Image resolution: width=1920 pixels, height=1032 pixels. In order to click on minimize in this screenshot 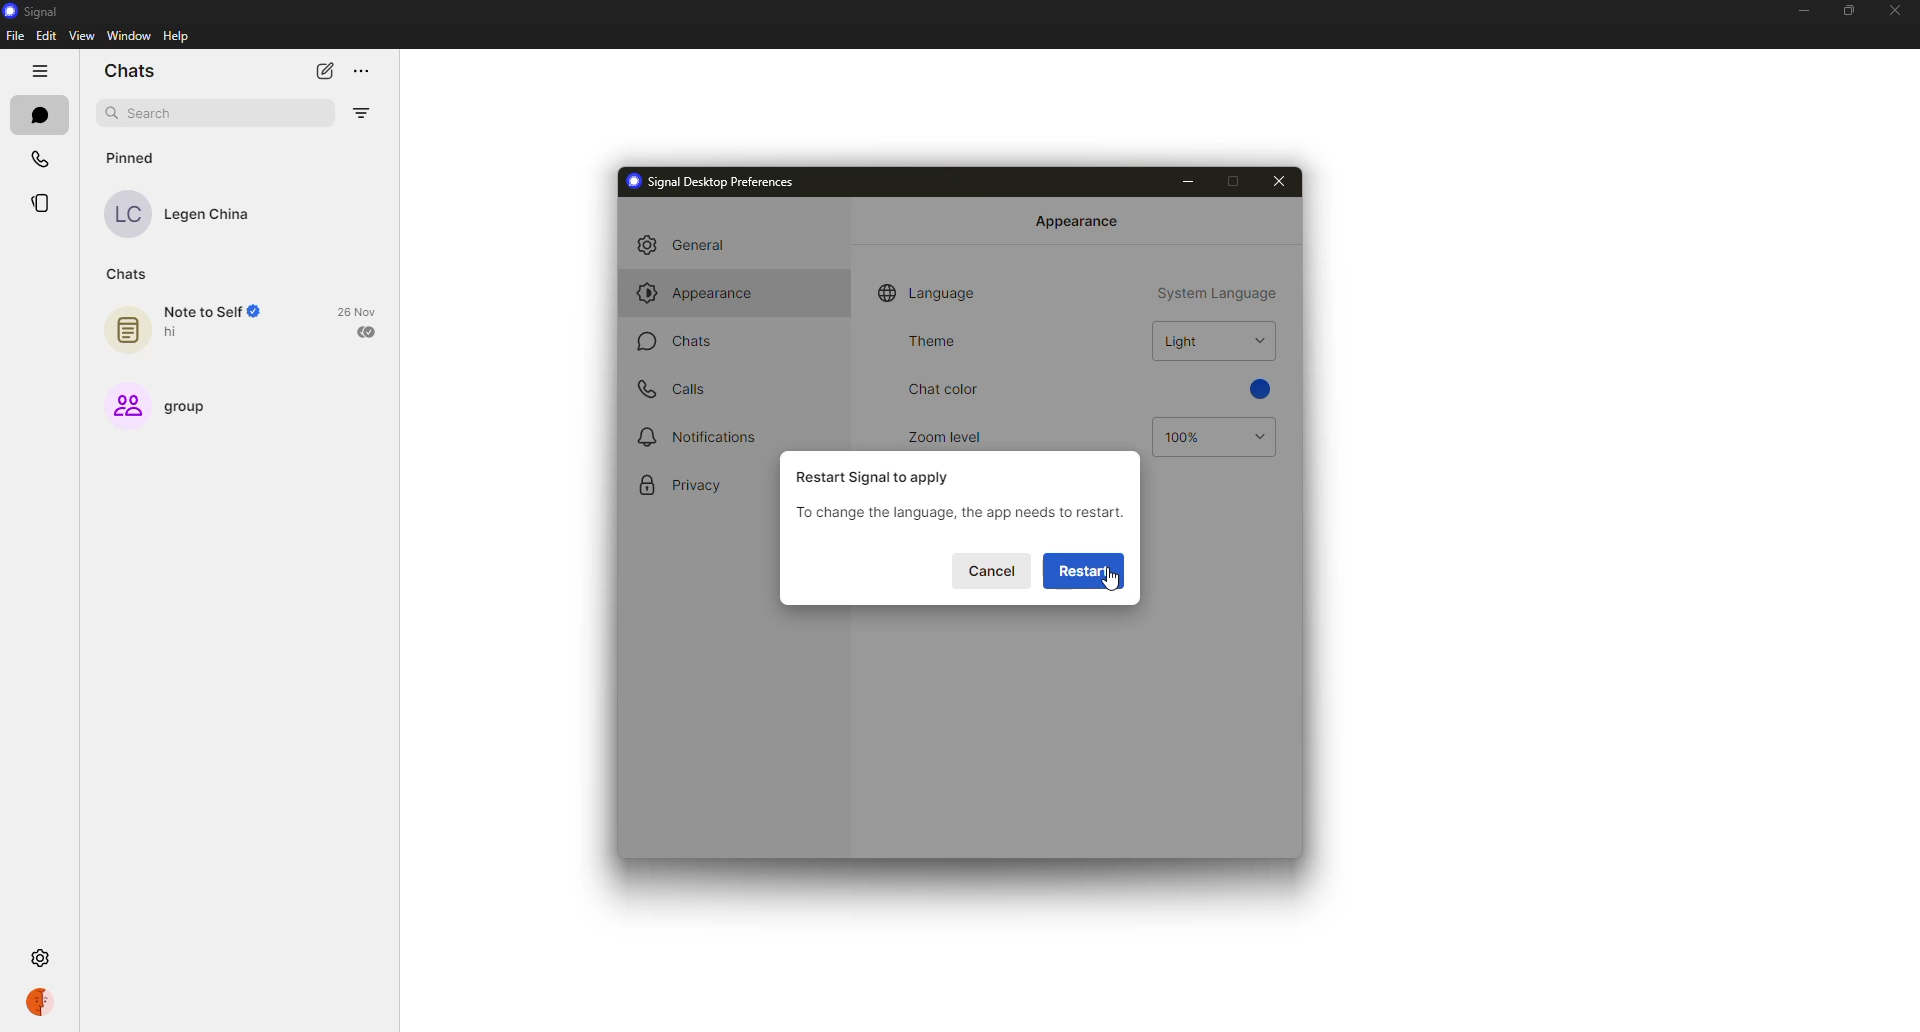, I will do `click(1185, 181)`.